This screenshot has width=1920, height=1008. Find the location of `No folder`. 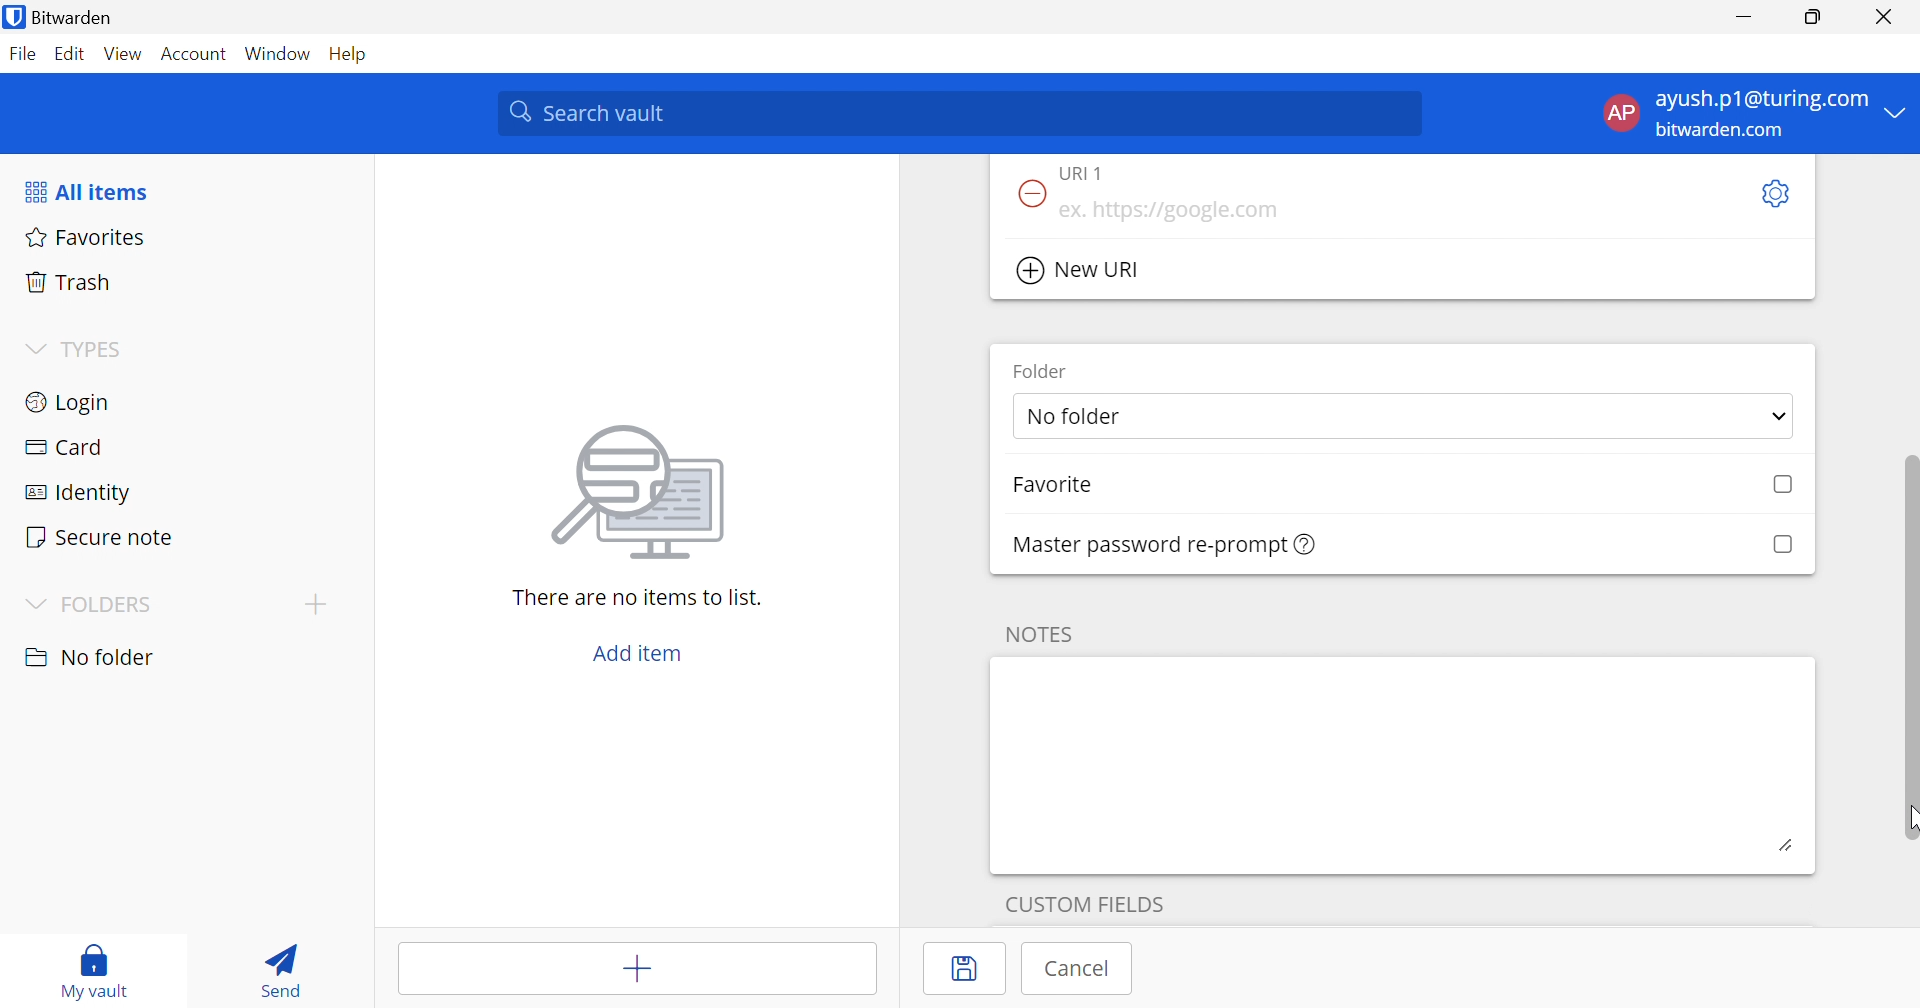

No folder is located at coordinates (1077, 418).